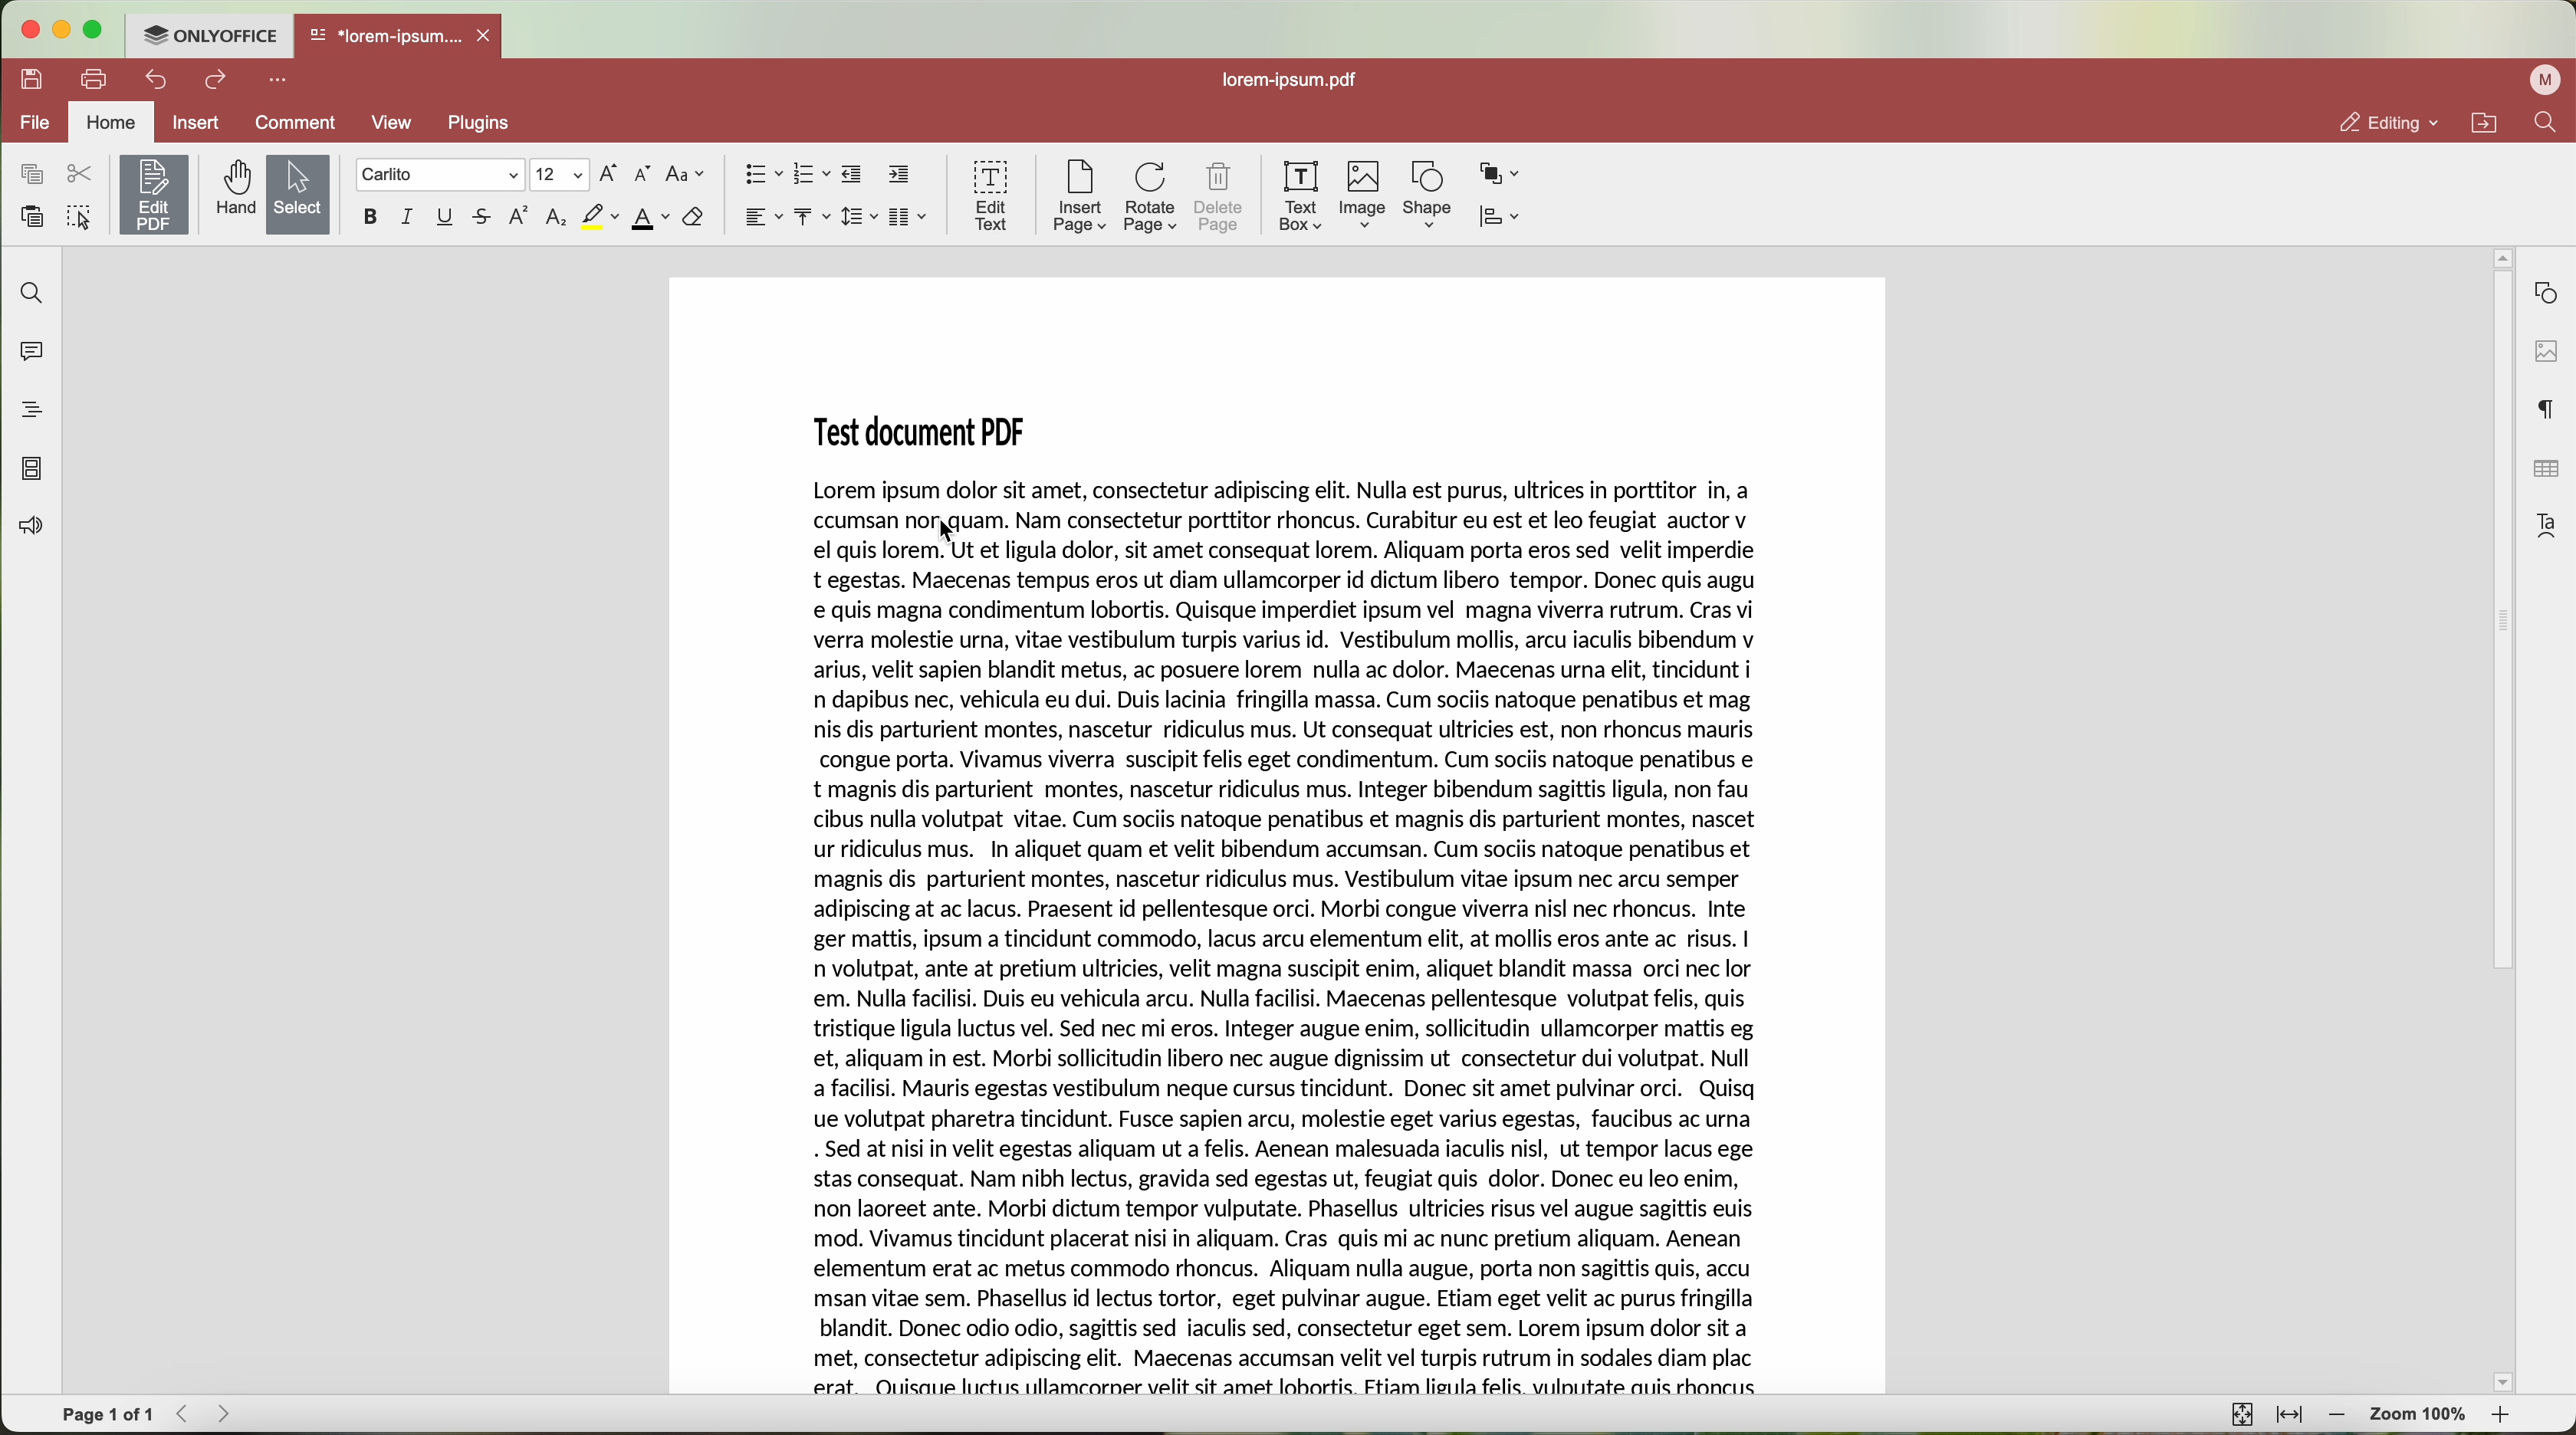 The width and height of the screenshot is (2576, 1435). What do you see at coordinates (852, 174) in the screenshot?
I see `decrease indent` at bounding box center [852, 174].